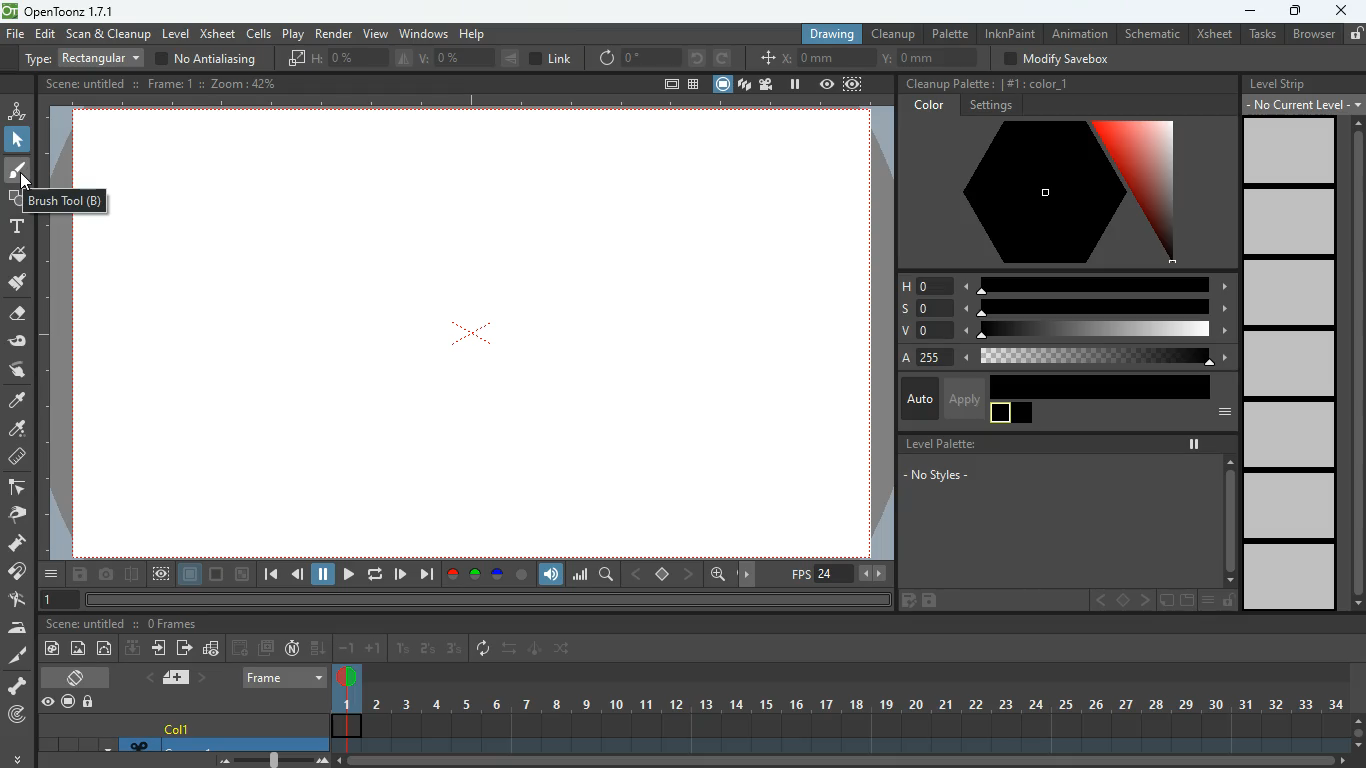  Describe the element at coordinates (1248, 12) in the screenshot. I see `minimize` at that location.